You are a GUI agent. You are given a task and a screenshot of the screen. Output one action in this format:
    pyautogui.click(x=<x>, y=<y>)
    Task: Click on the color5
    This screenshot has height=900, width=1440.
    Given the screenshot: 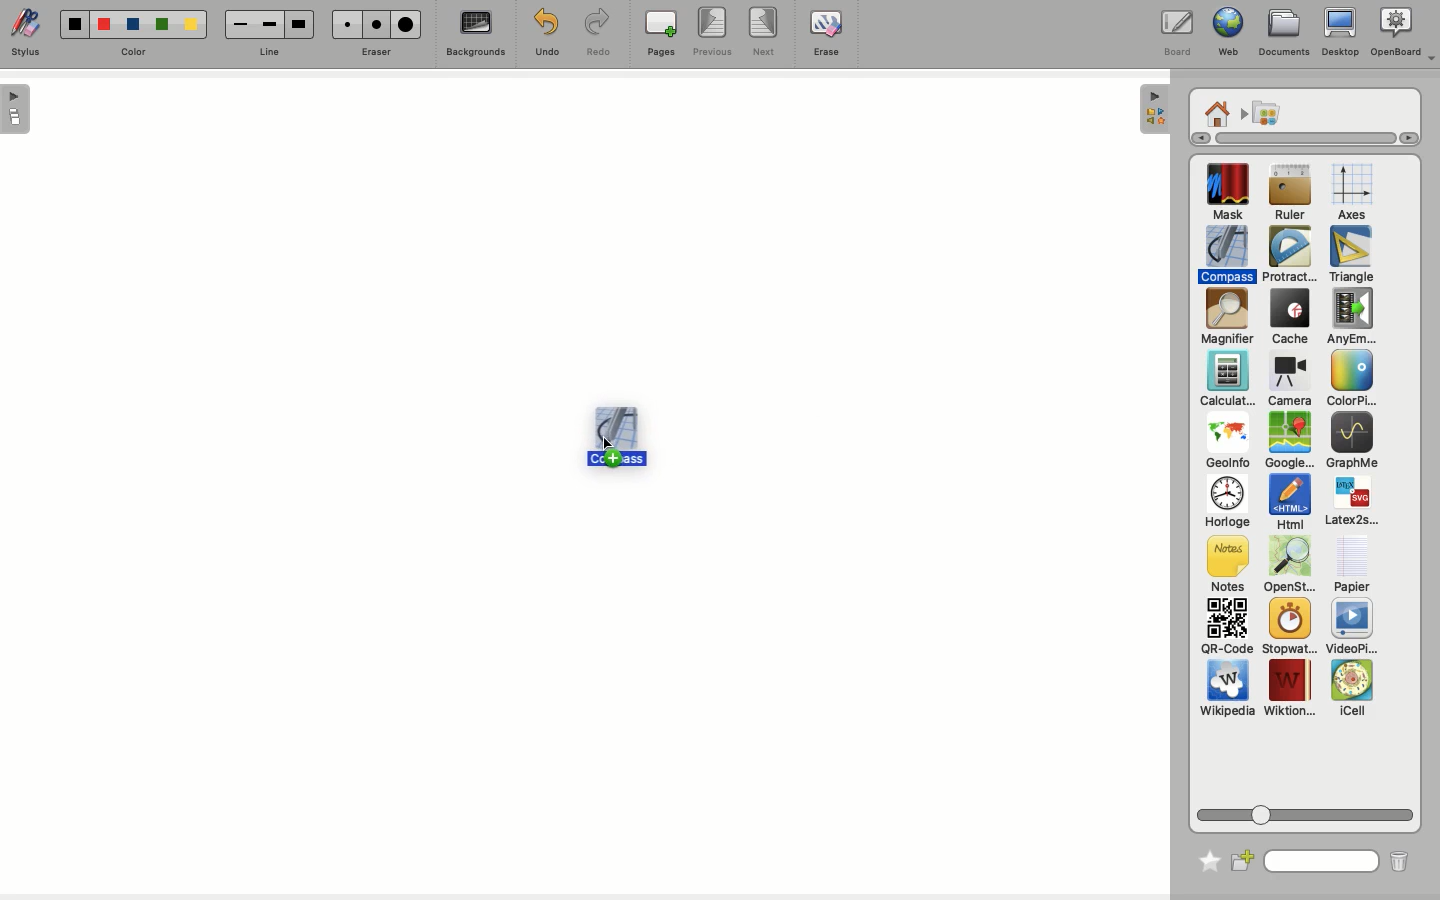 What is the action you would take?
    pyautogui.click(x=190, y=26)
    